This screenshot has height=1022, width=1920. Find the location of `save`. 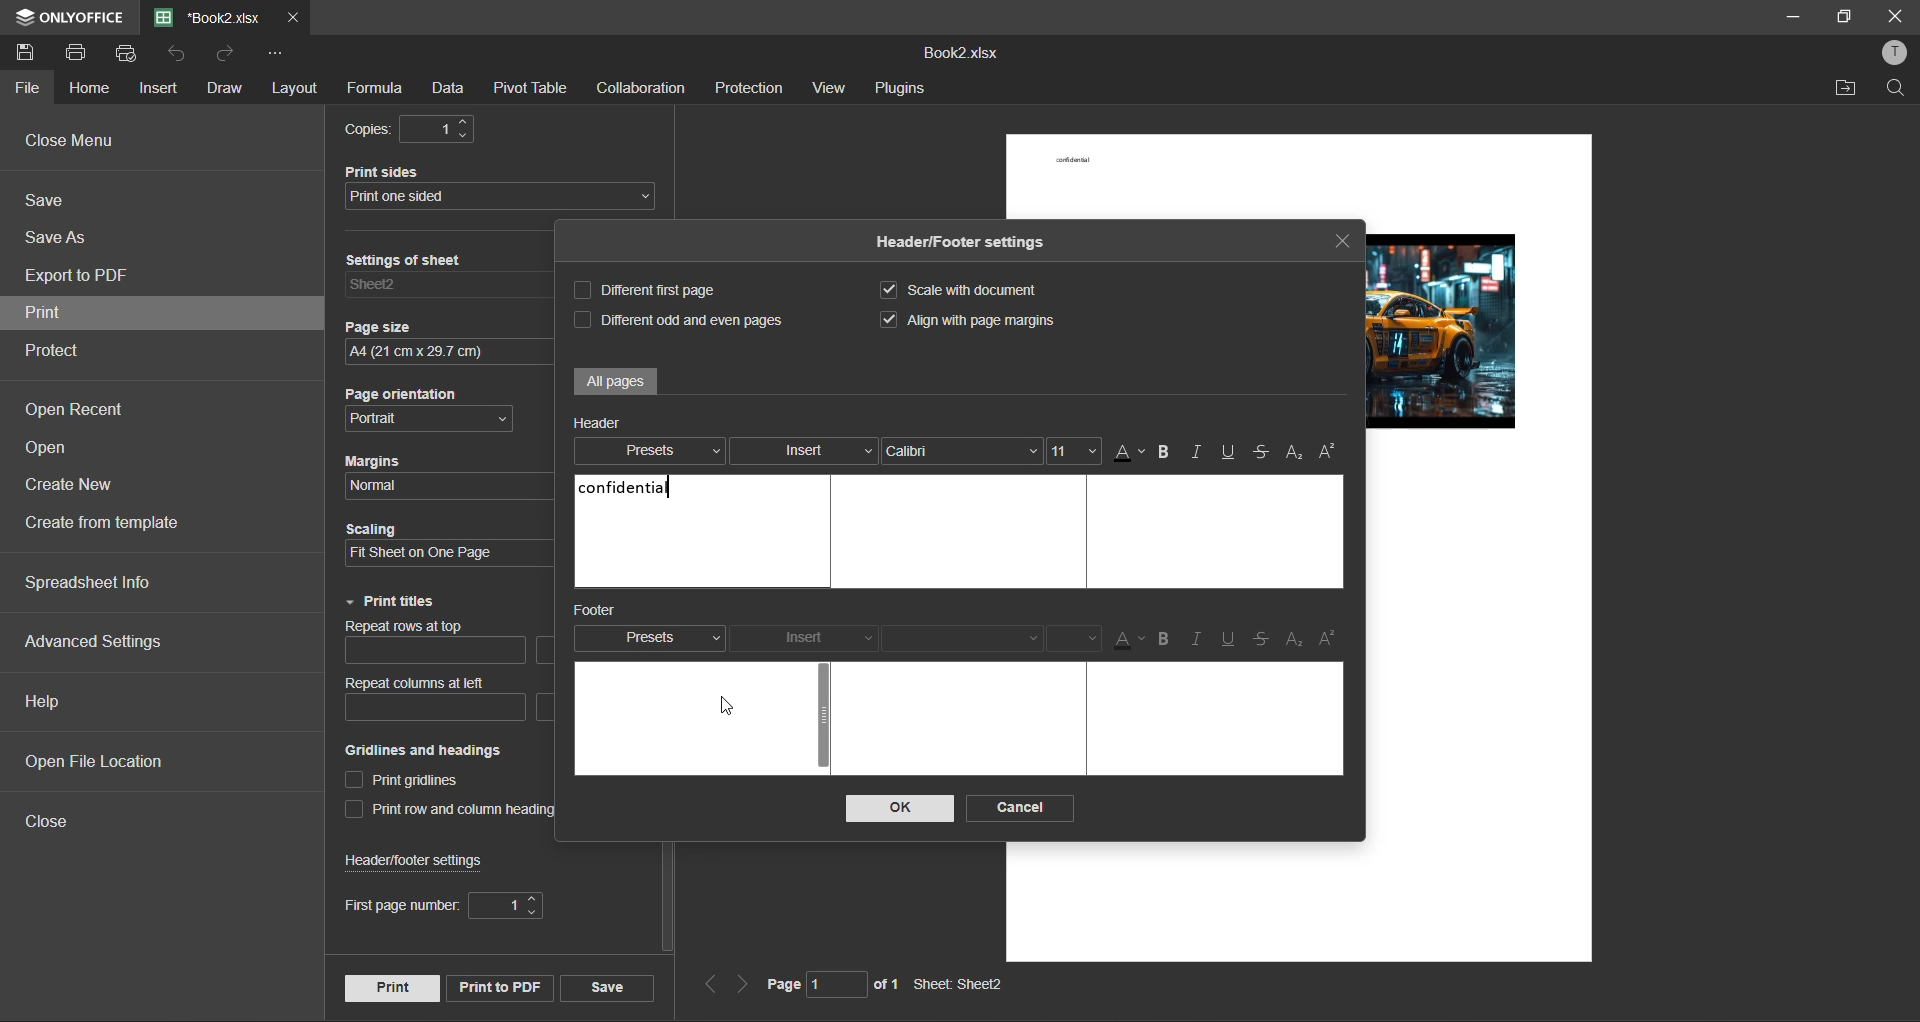

save is located at coordinates (56, 201).